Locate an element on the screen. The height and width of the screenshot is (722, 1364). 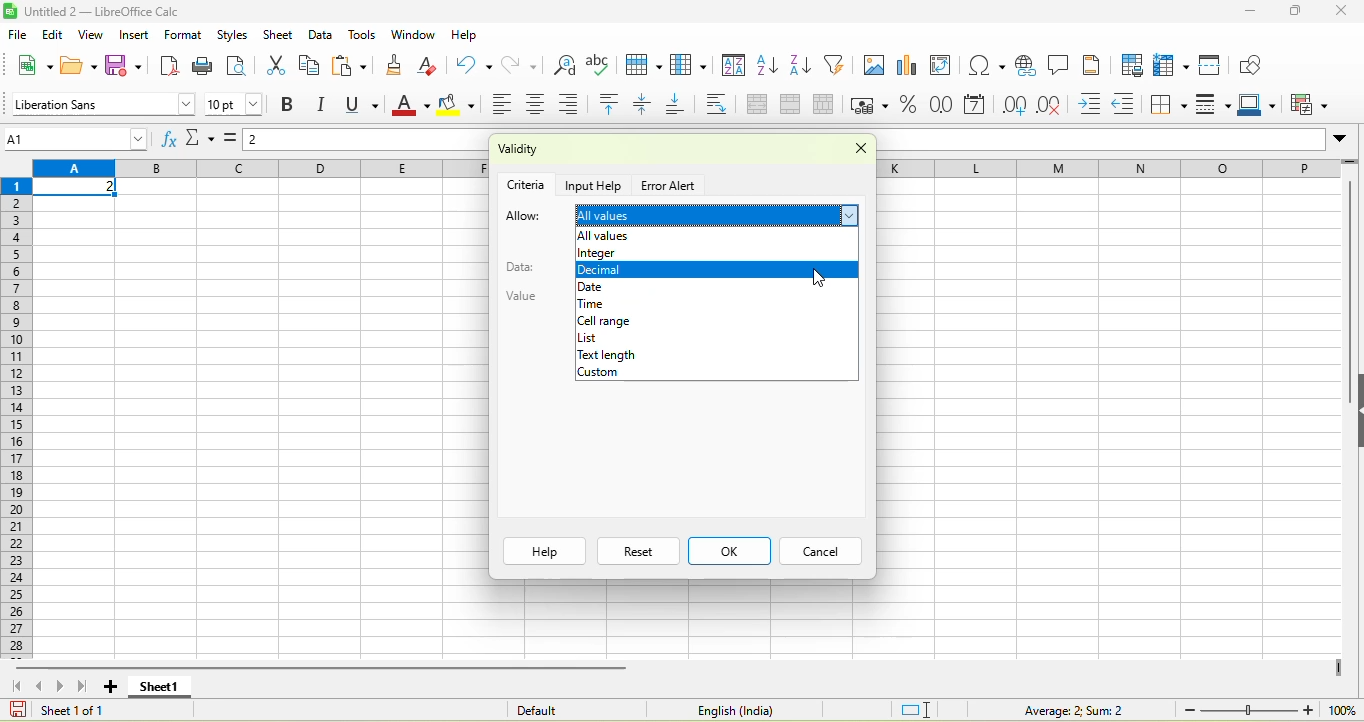
add new sheet is located at coordinates (110, 687).